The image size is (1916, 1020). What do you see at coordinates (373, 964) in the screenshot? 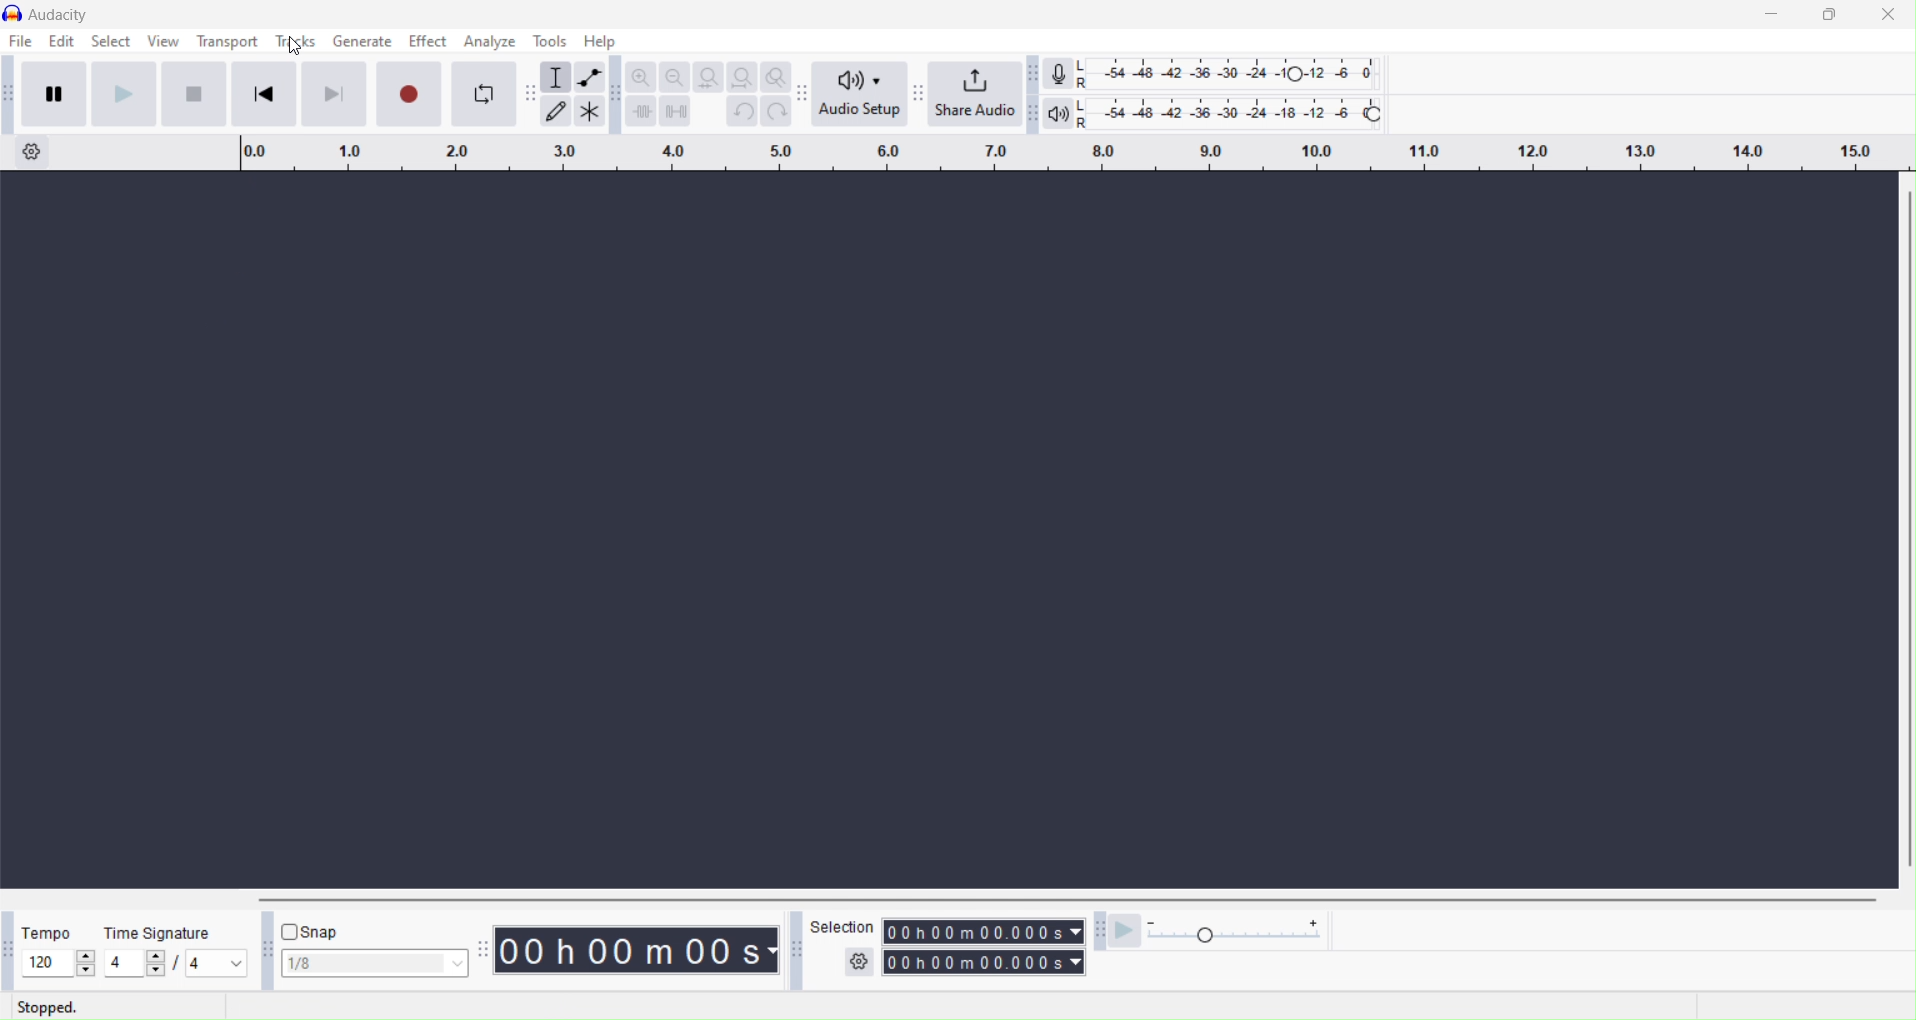
I see `Snap selection` at bounding box center [373, 964].